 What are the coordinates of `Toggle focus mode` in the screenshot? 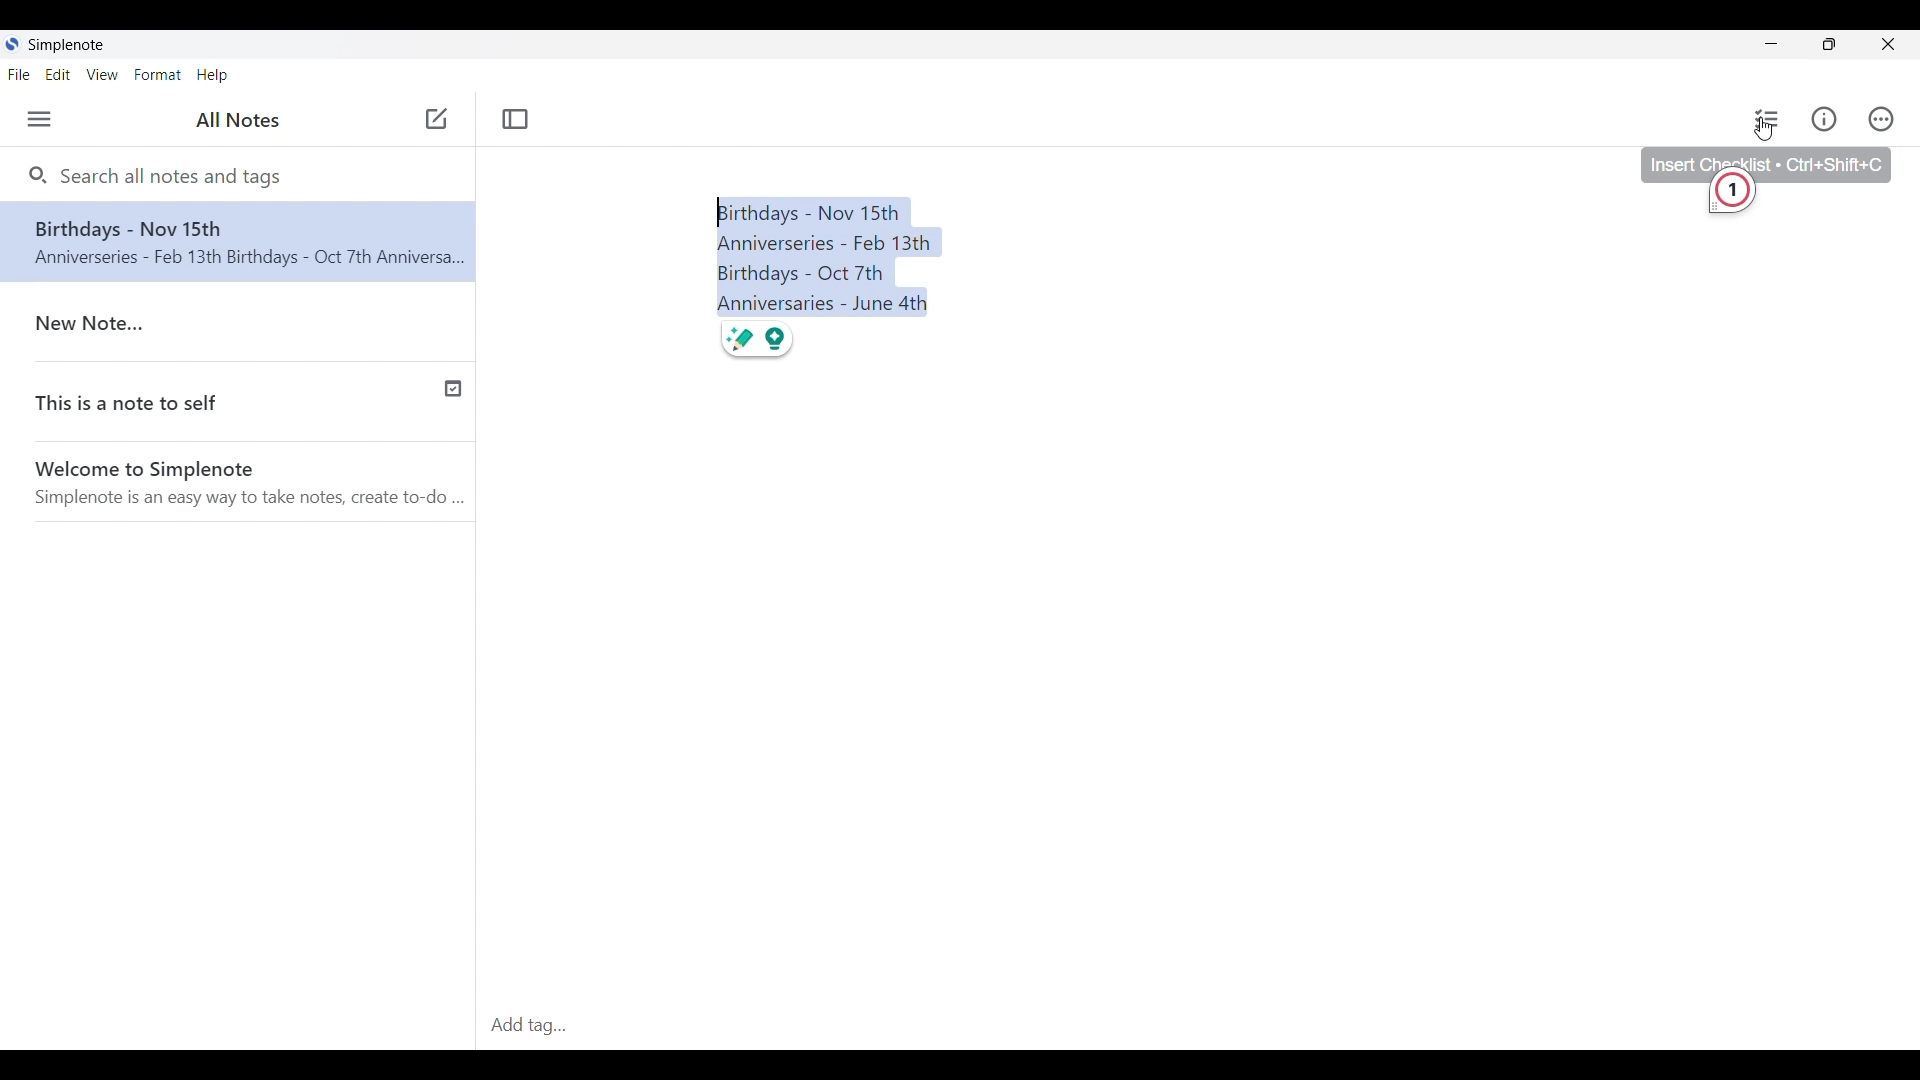 It's located at (515, 119).